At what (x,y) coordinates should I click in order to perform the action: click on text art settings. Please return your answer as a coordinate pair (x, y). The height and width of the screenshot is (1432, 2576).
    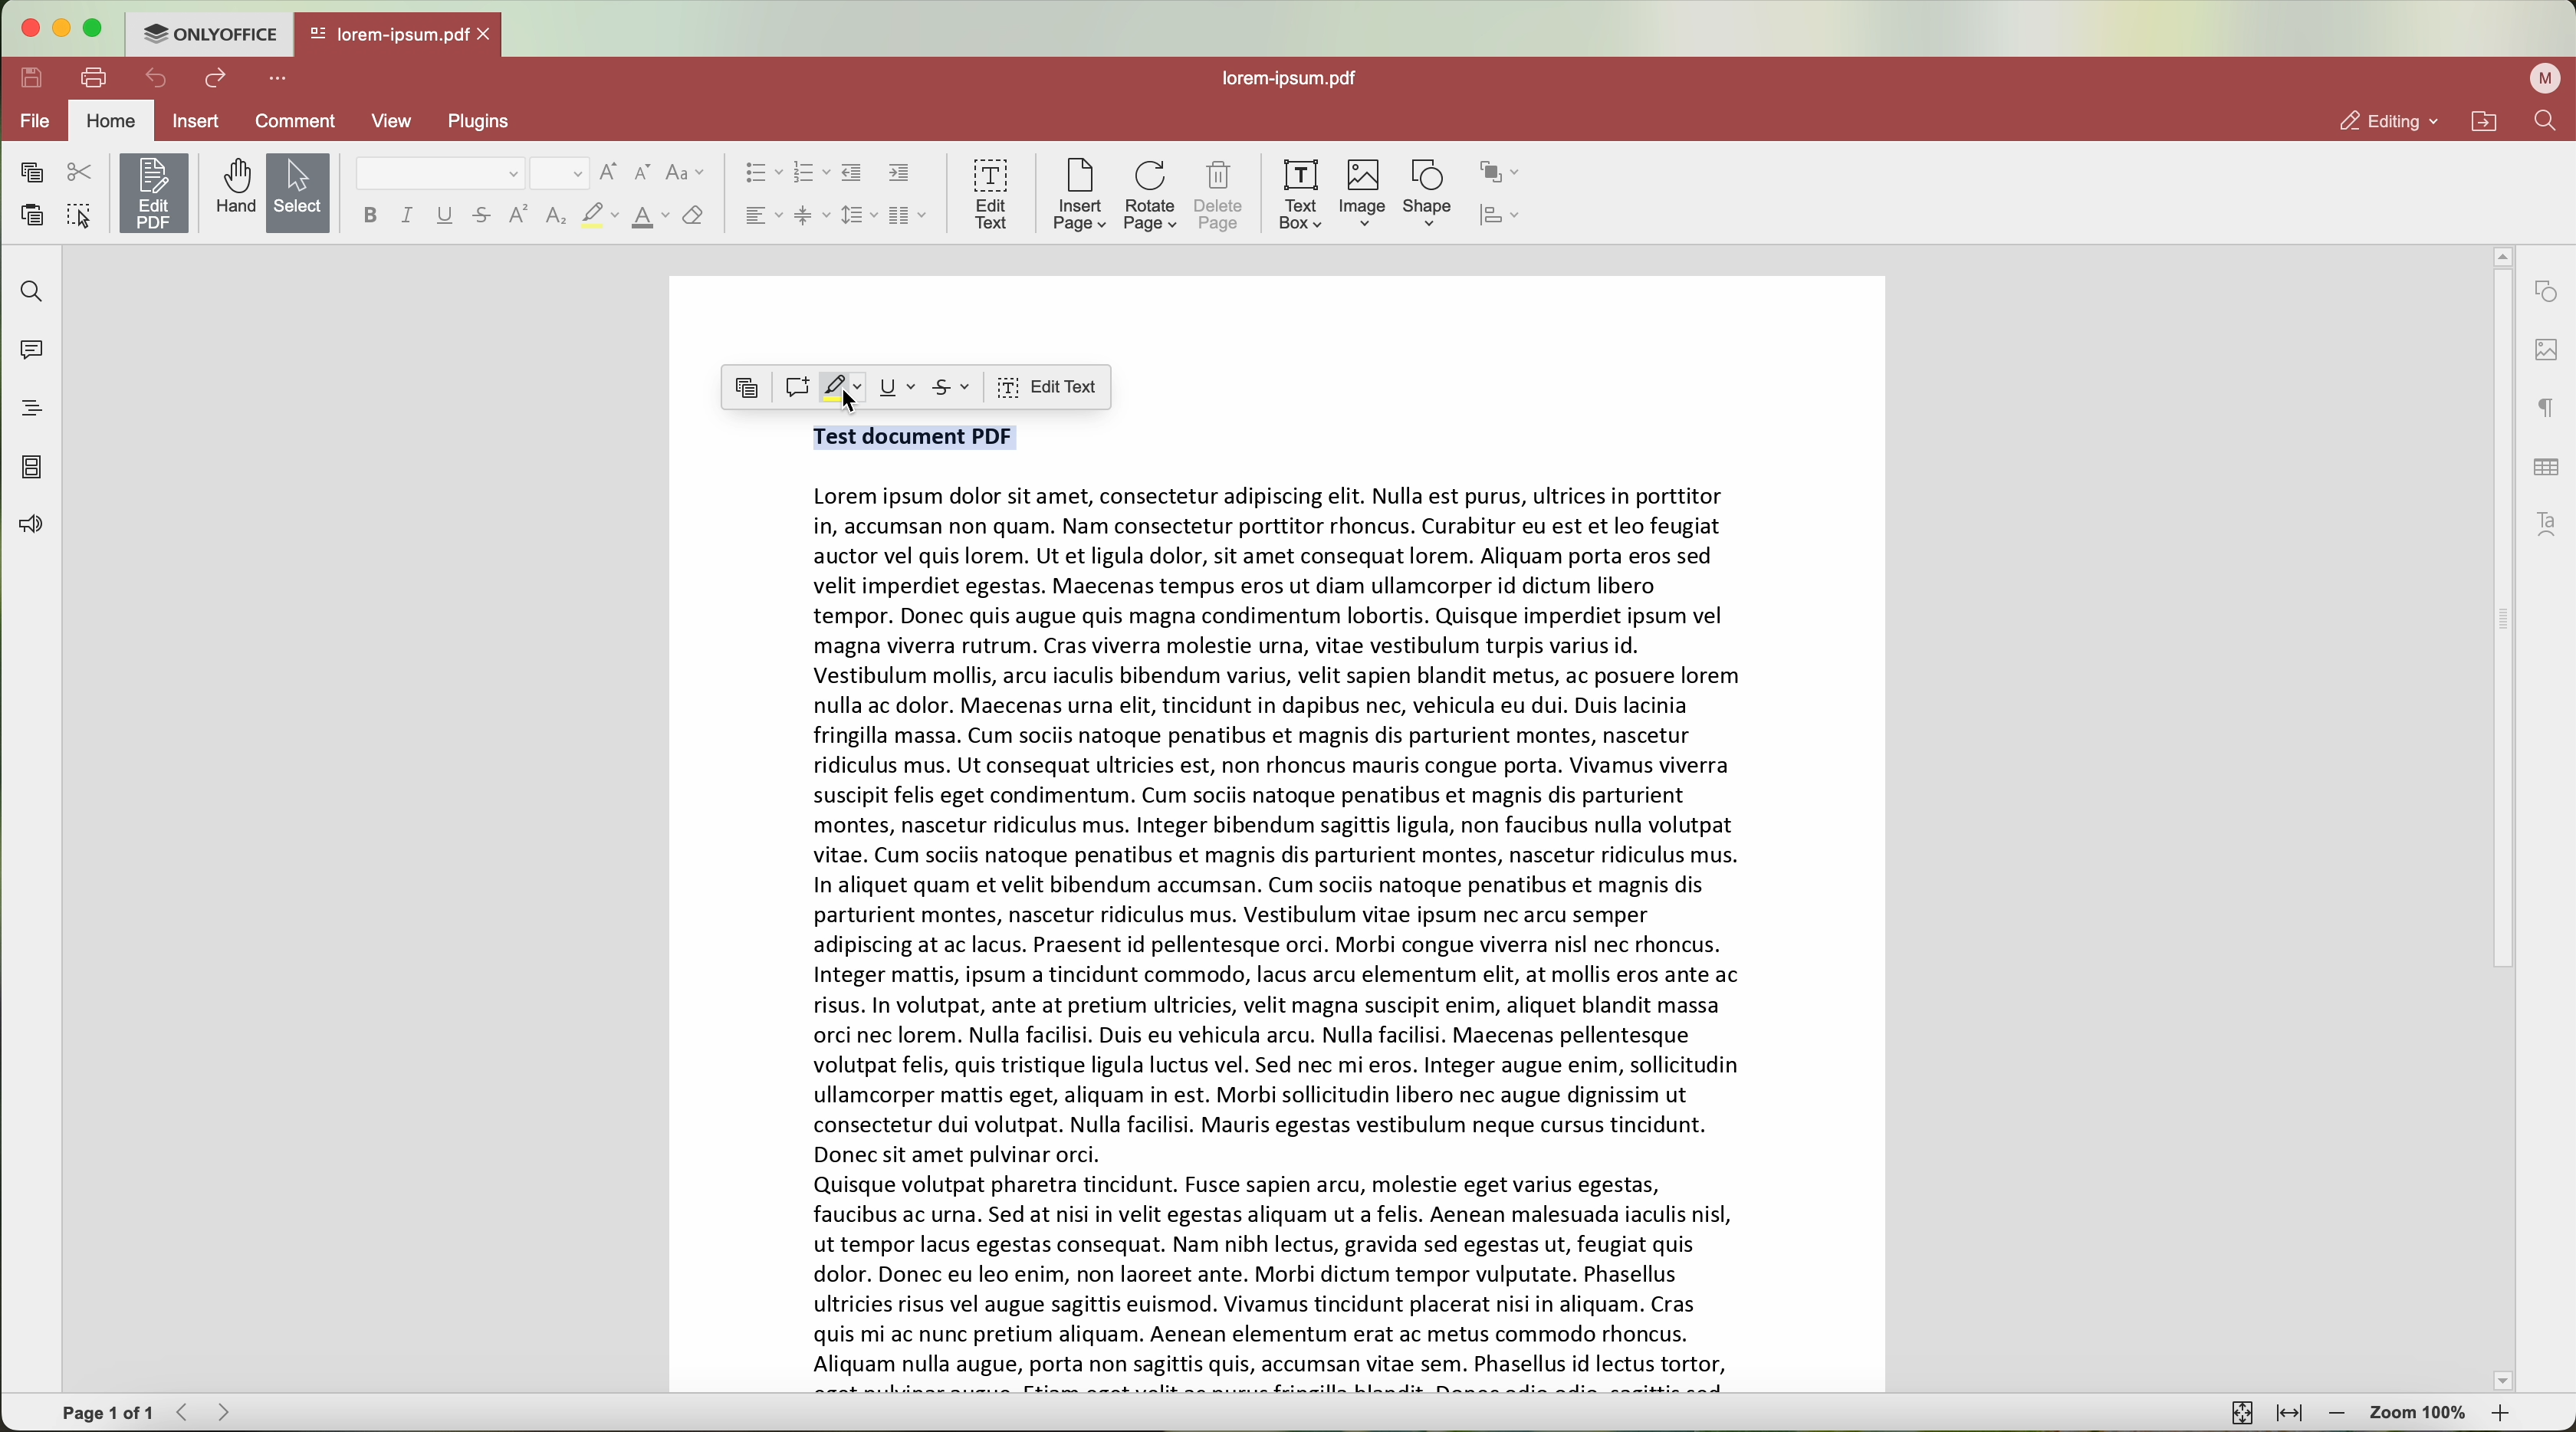
    Looking at the image, I should click on (2548, 525).